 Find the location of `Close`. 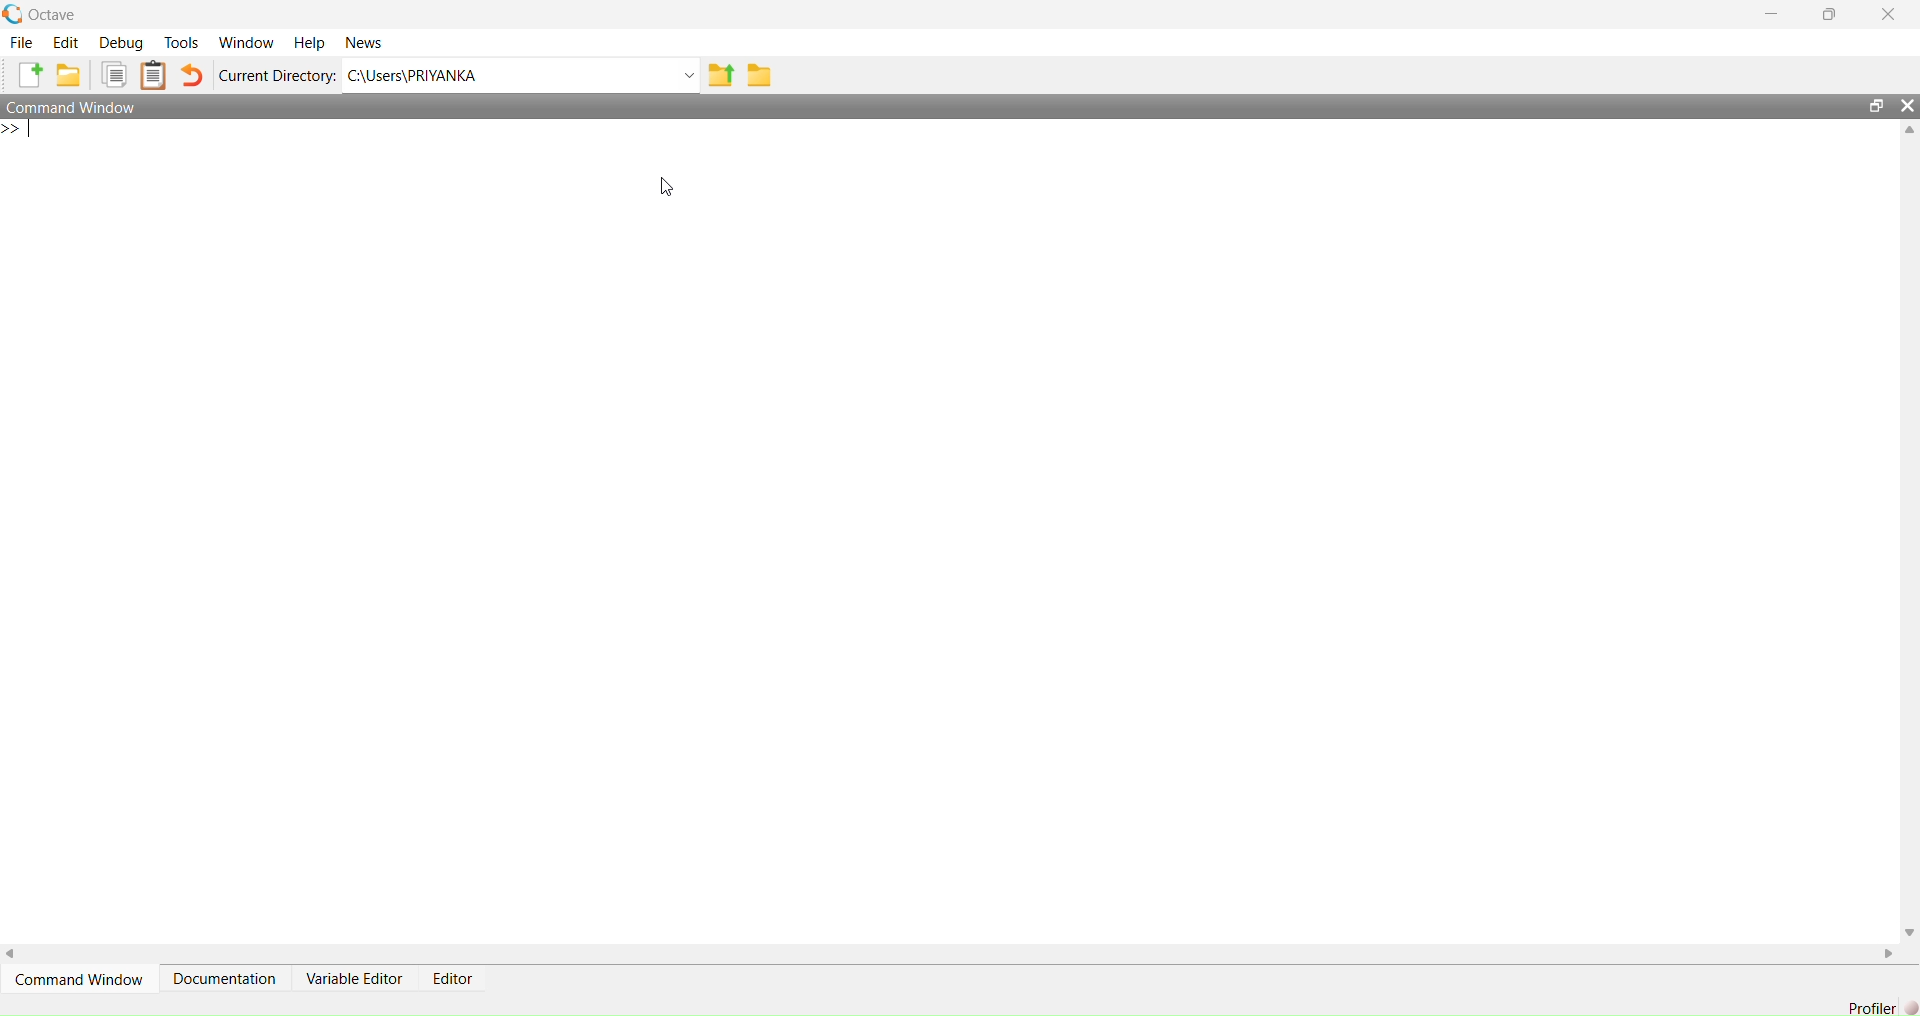

Close is located at coordinates (1904, 108).